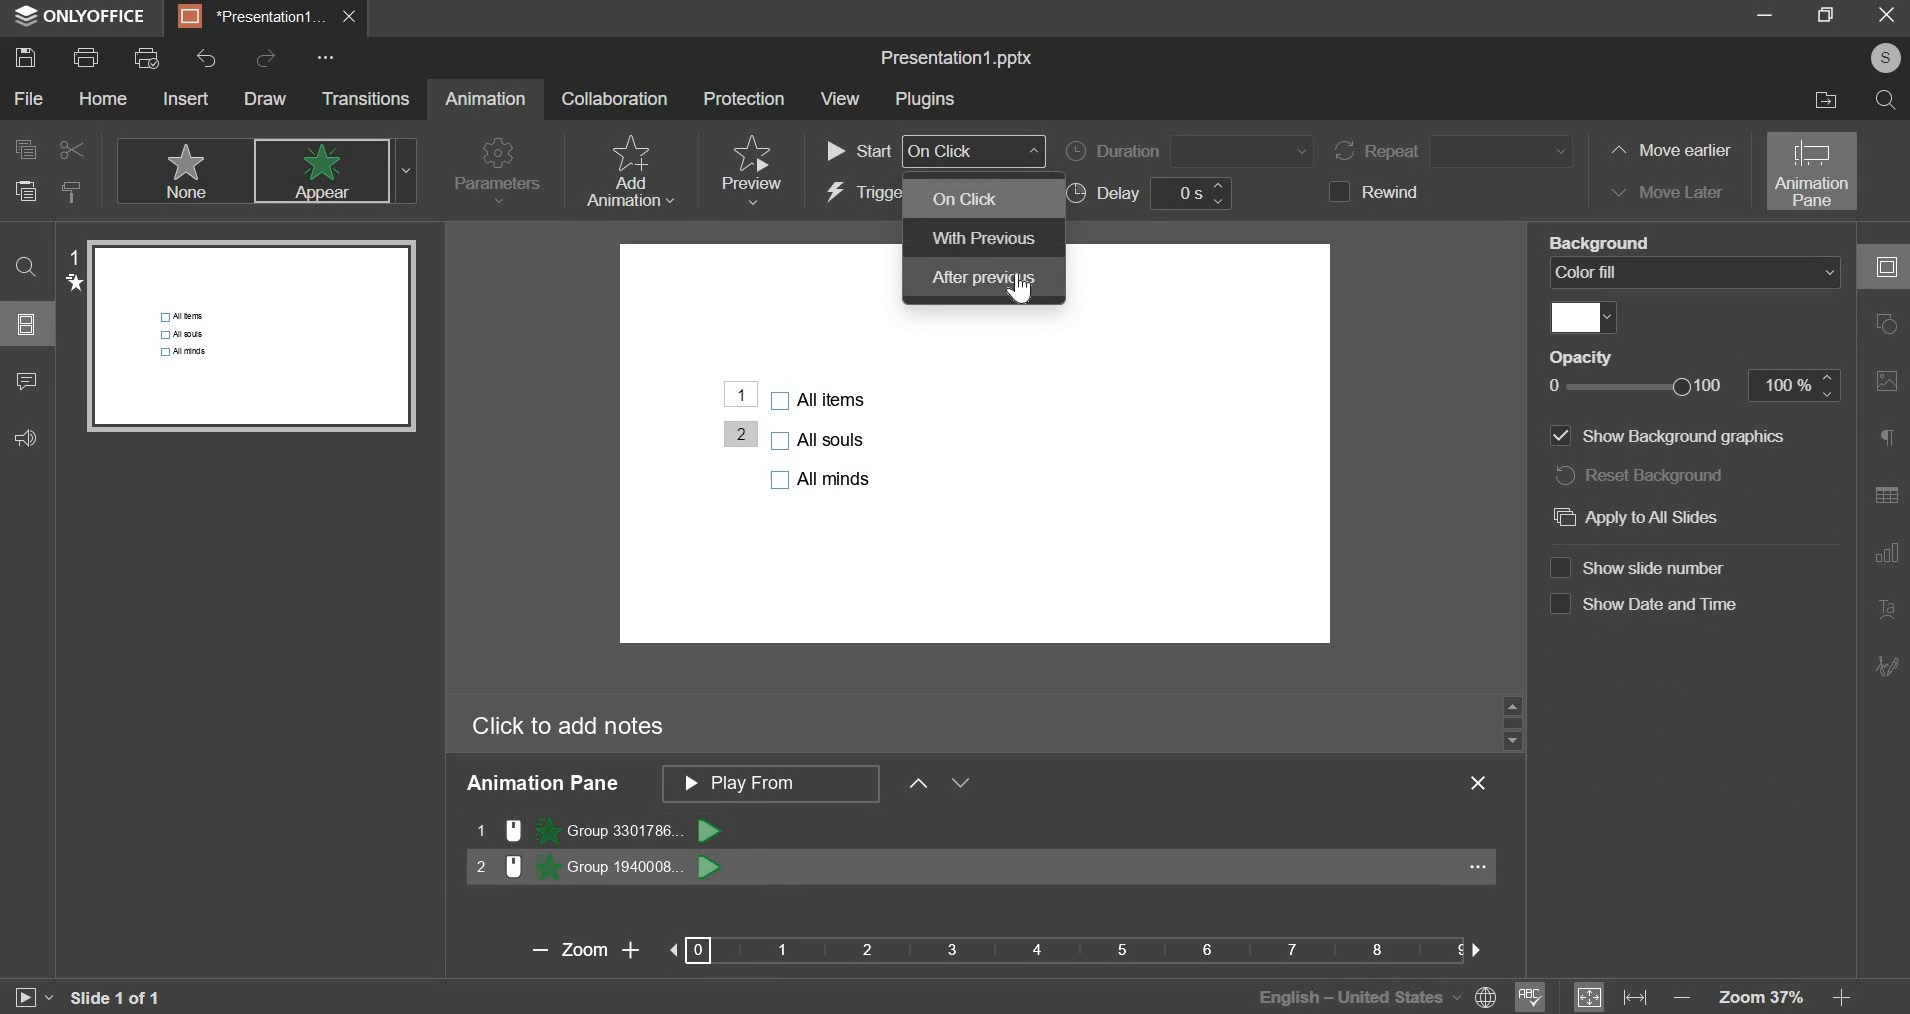 This screenshot has width=1910, height=1014. What do you see at coordinates (145, 58) in the screenshot?
I see `print preview` at bounding box center [145, 58].